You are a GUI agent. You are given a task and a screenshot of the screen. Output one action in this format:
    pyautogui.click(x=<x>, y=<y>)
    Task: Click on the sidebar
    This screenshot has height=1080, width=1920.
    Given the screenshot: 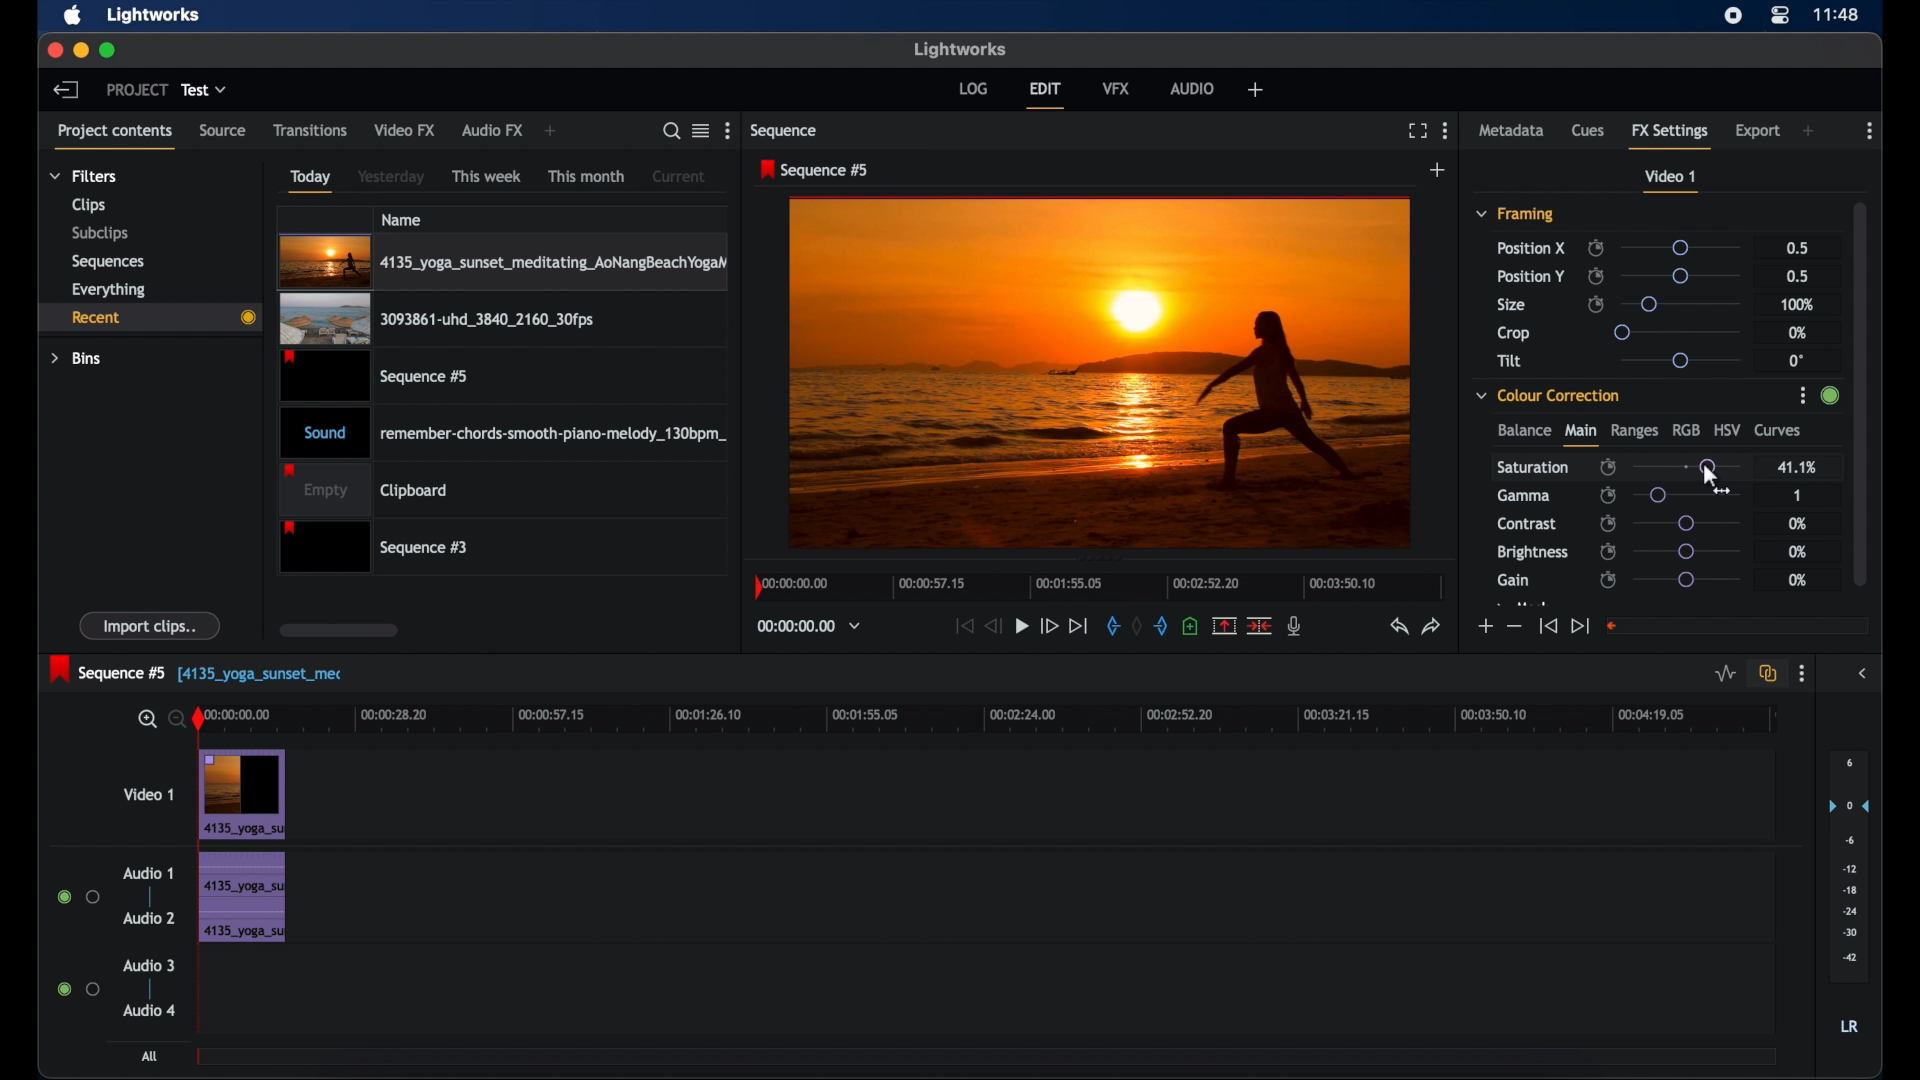 What is the action you would take?
    pyautogui.click(x=1864, y=674)
    